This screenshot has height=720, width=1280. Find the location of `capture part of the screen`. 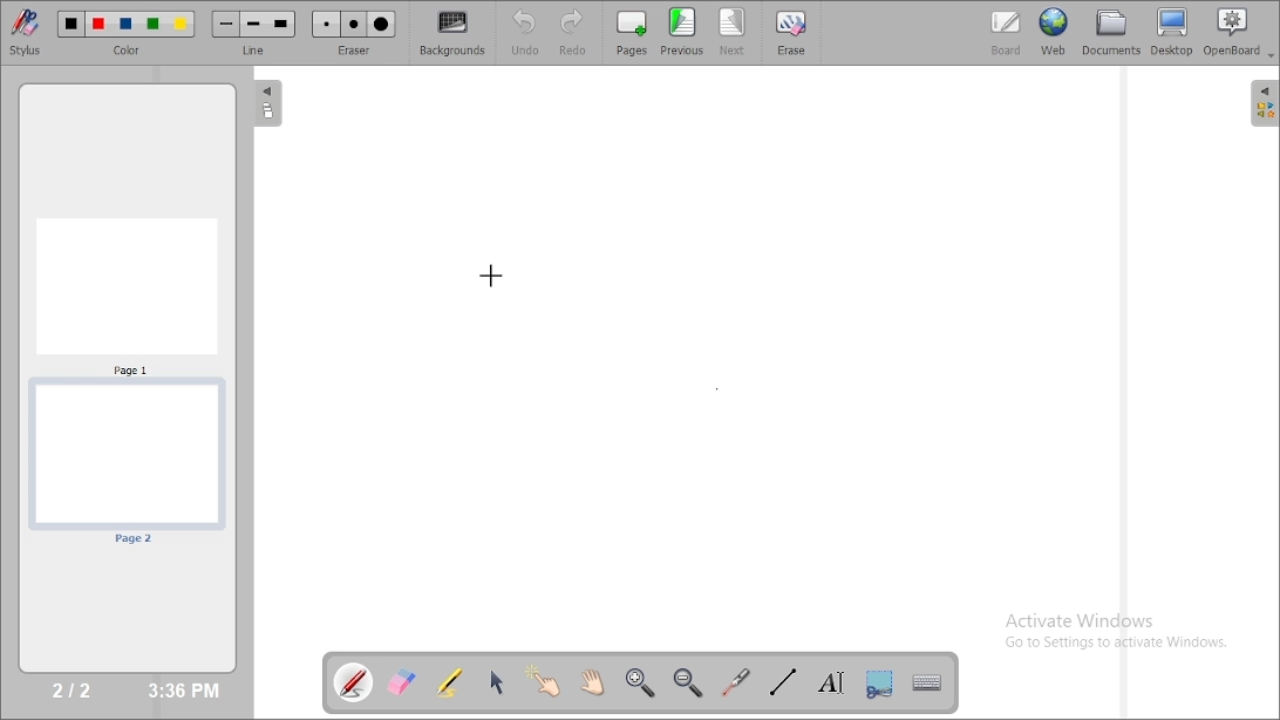

capture part of the screen is located at coordinates (879, 683).